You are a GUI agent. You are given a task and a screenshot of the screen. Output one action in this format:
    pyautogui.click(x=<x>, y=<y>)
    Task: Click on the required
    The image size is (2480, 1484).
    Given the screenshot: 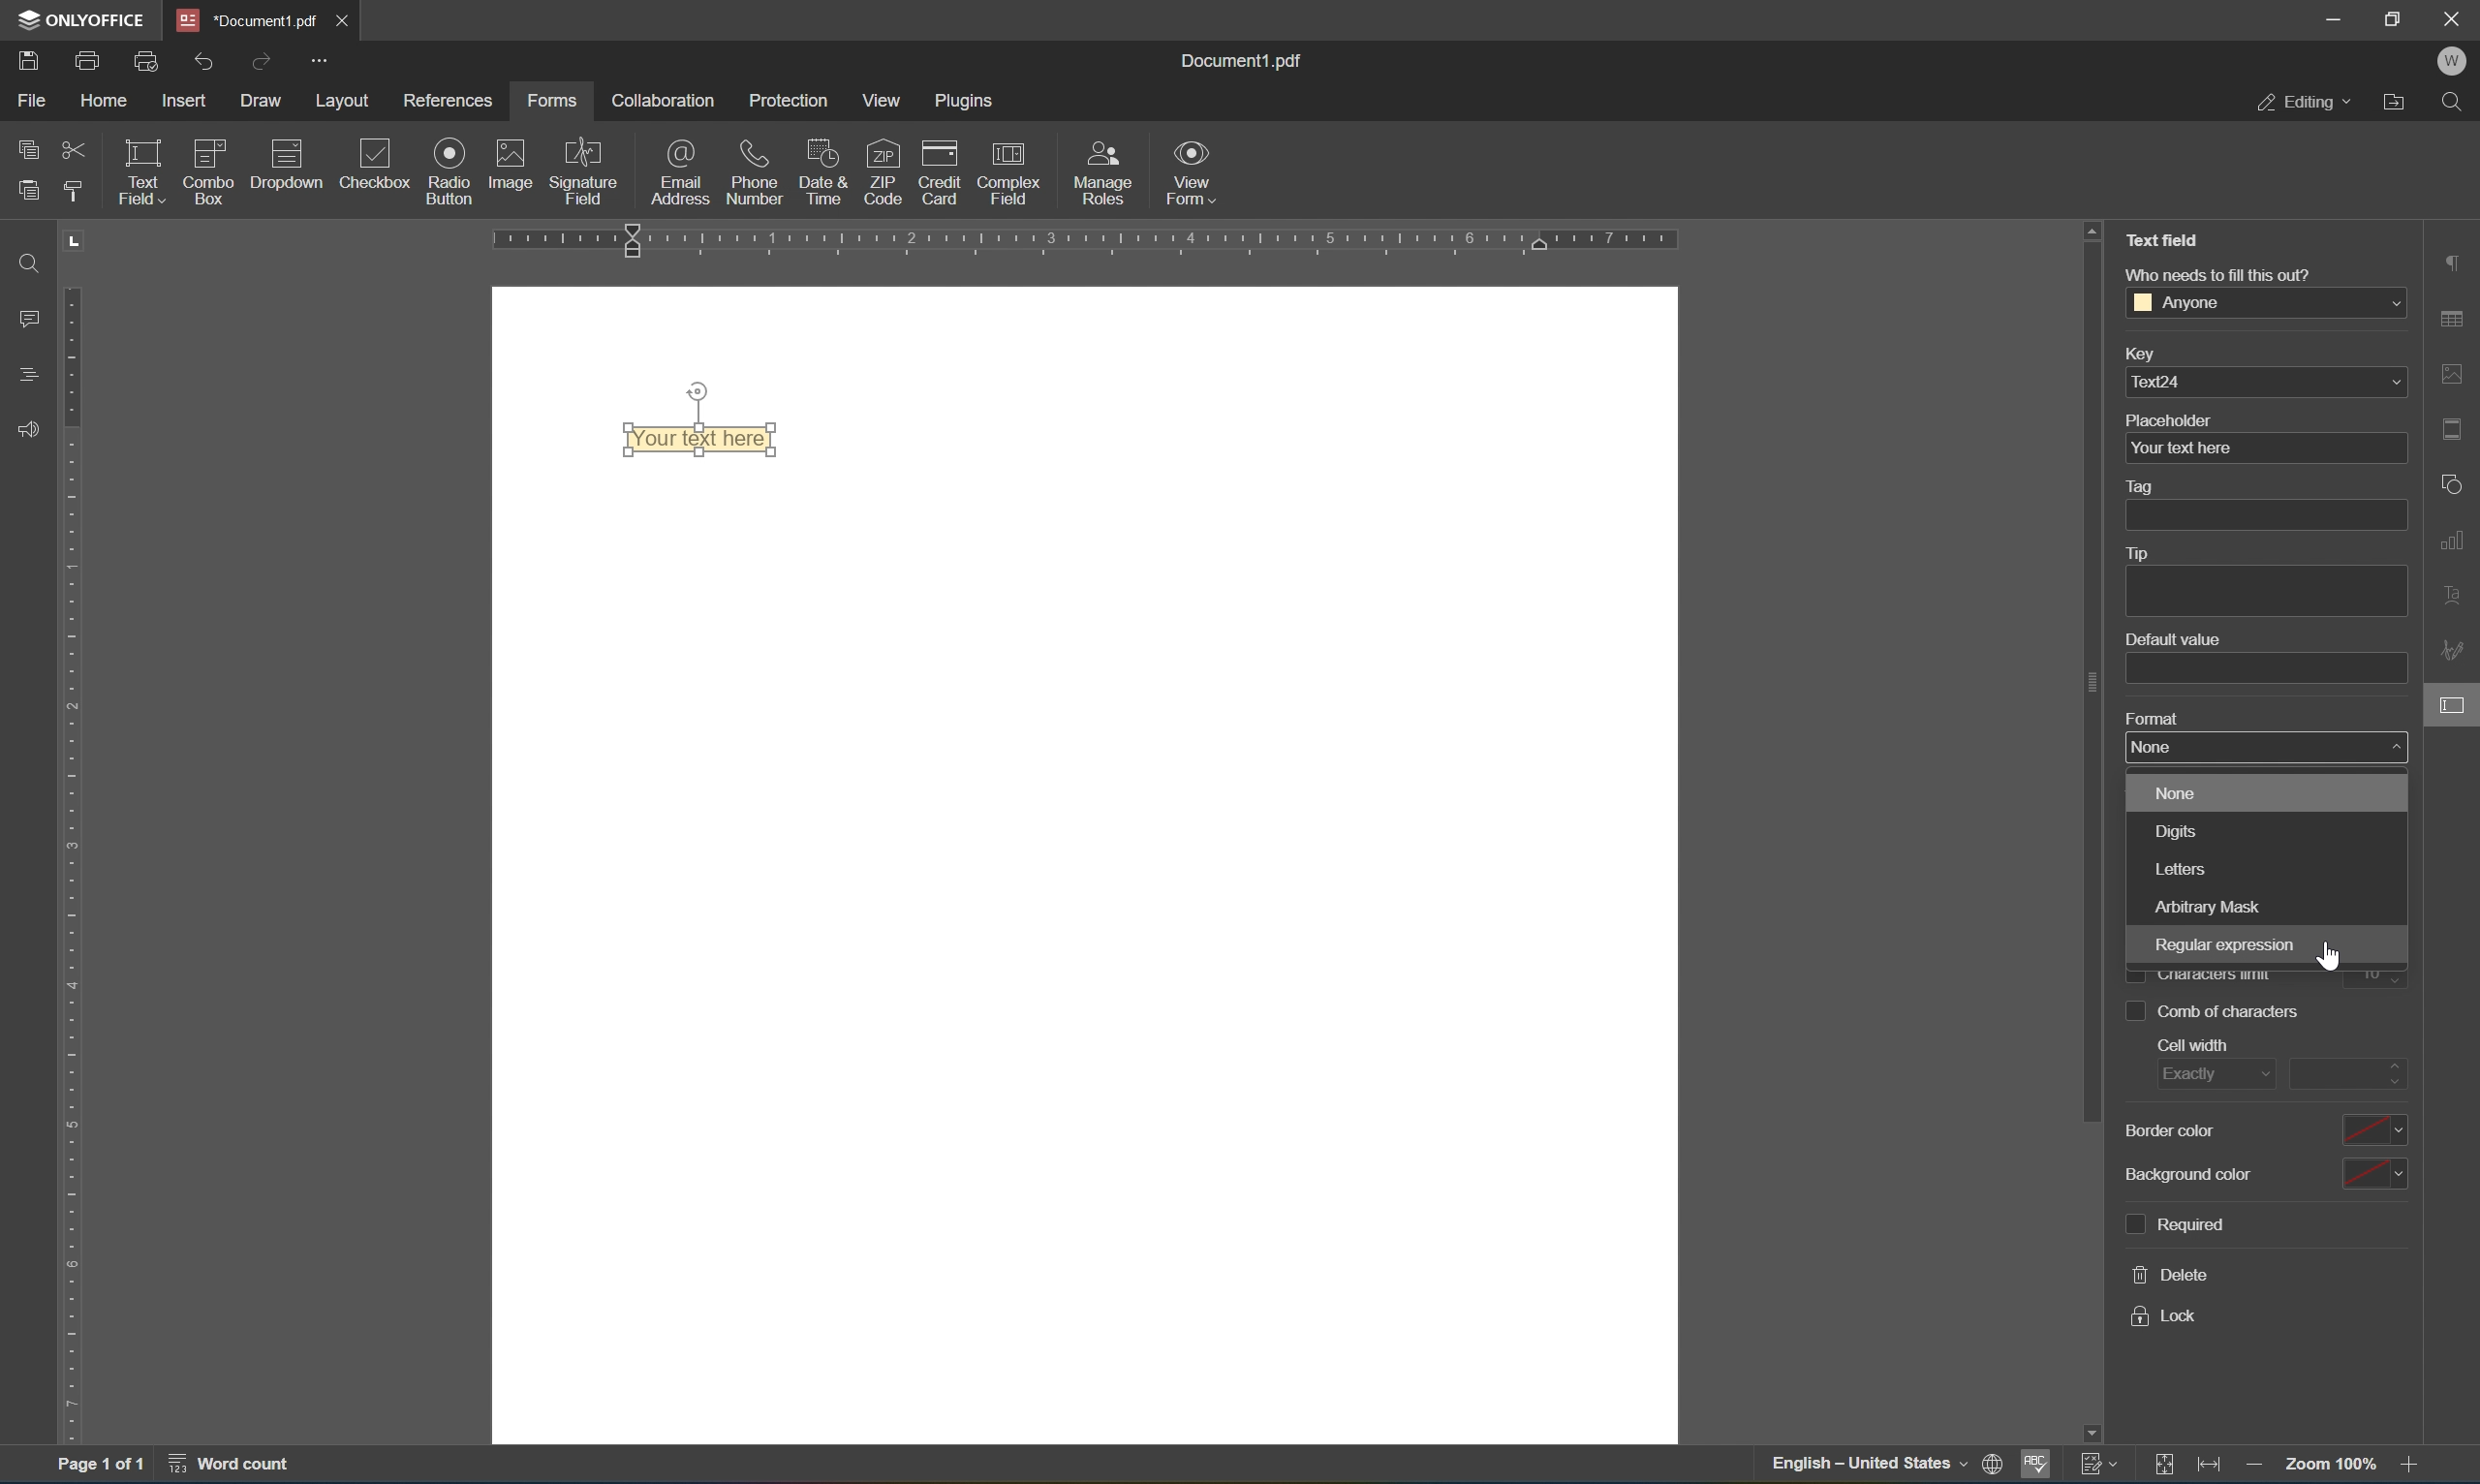 What is the action you would take?
    pyautogui.click(x=2173, y=1221)
    